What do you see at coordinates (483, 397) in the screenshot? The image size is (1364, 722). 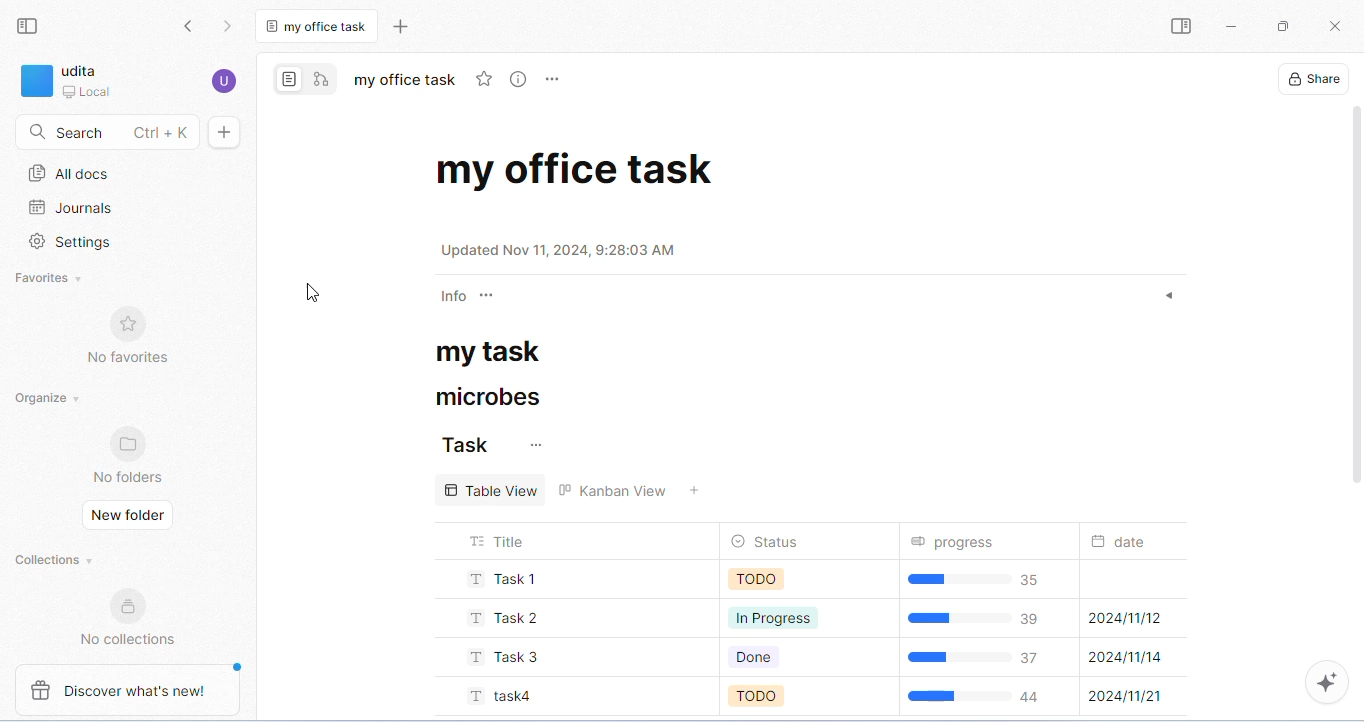 I see `microbes` at bounding box center [483, 397].